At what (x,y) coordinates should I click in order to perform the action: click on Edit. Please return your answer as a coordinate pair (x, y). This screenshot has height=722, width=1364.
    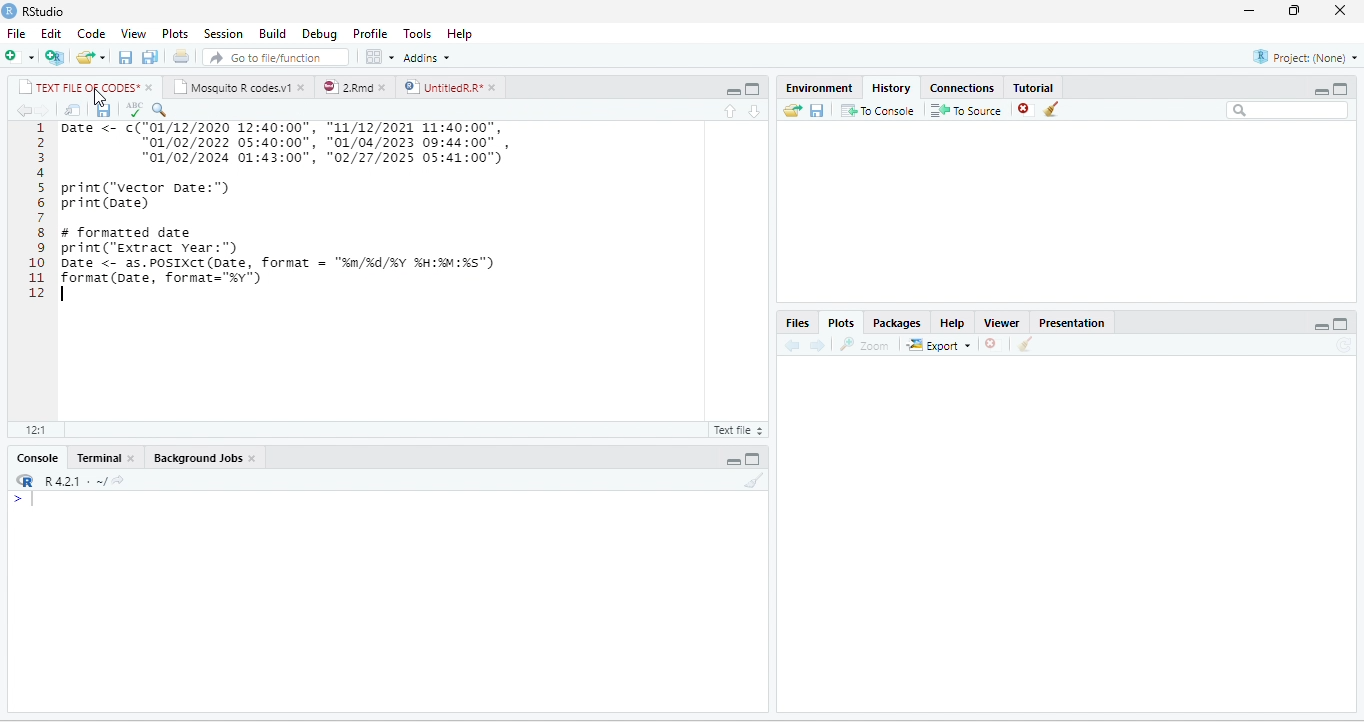
    Looking at the image, I should click on (51, 34).